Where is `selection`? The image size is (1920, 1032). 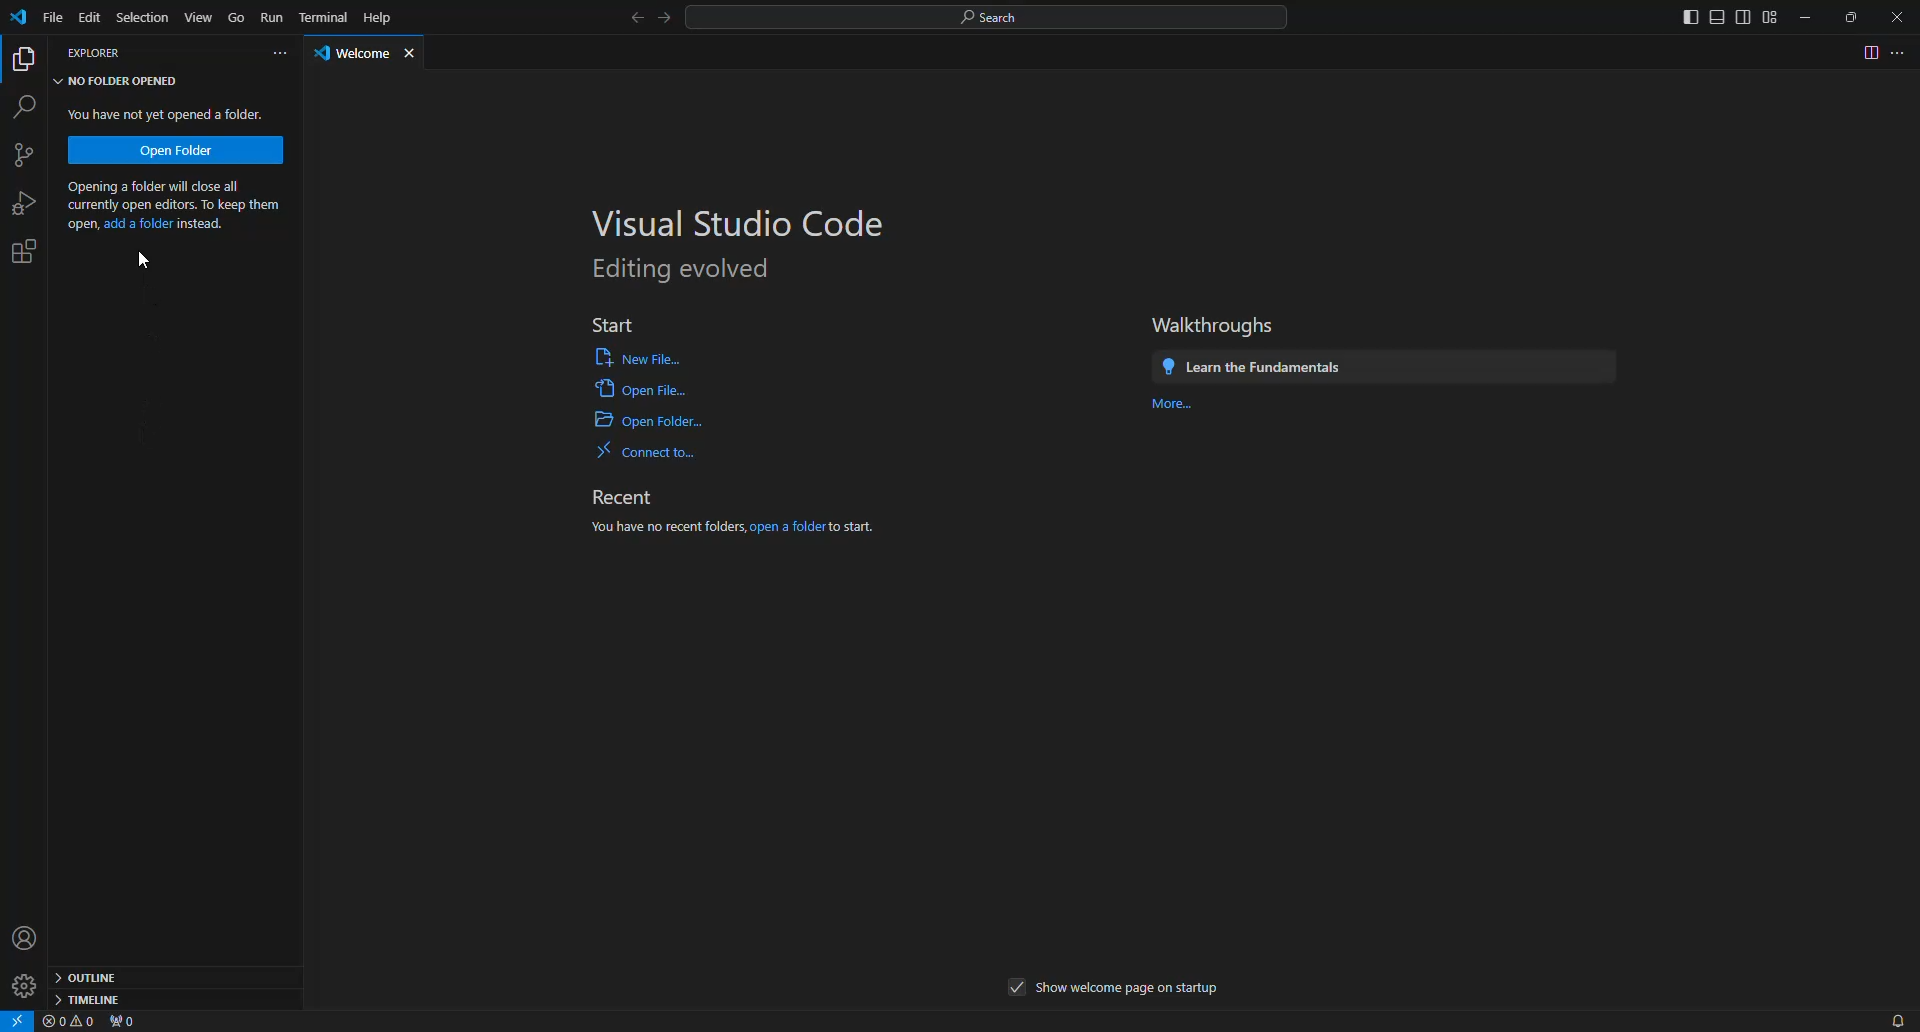 selection is located at coordinates (141, 16).